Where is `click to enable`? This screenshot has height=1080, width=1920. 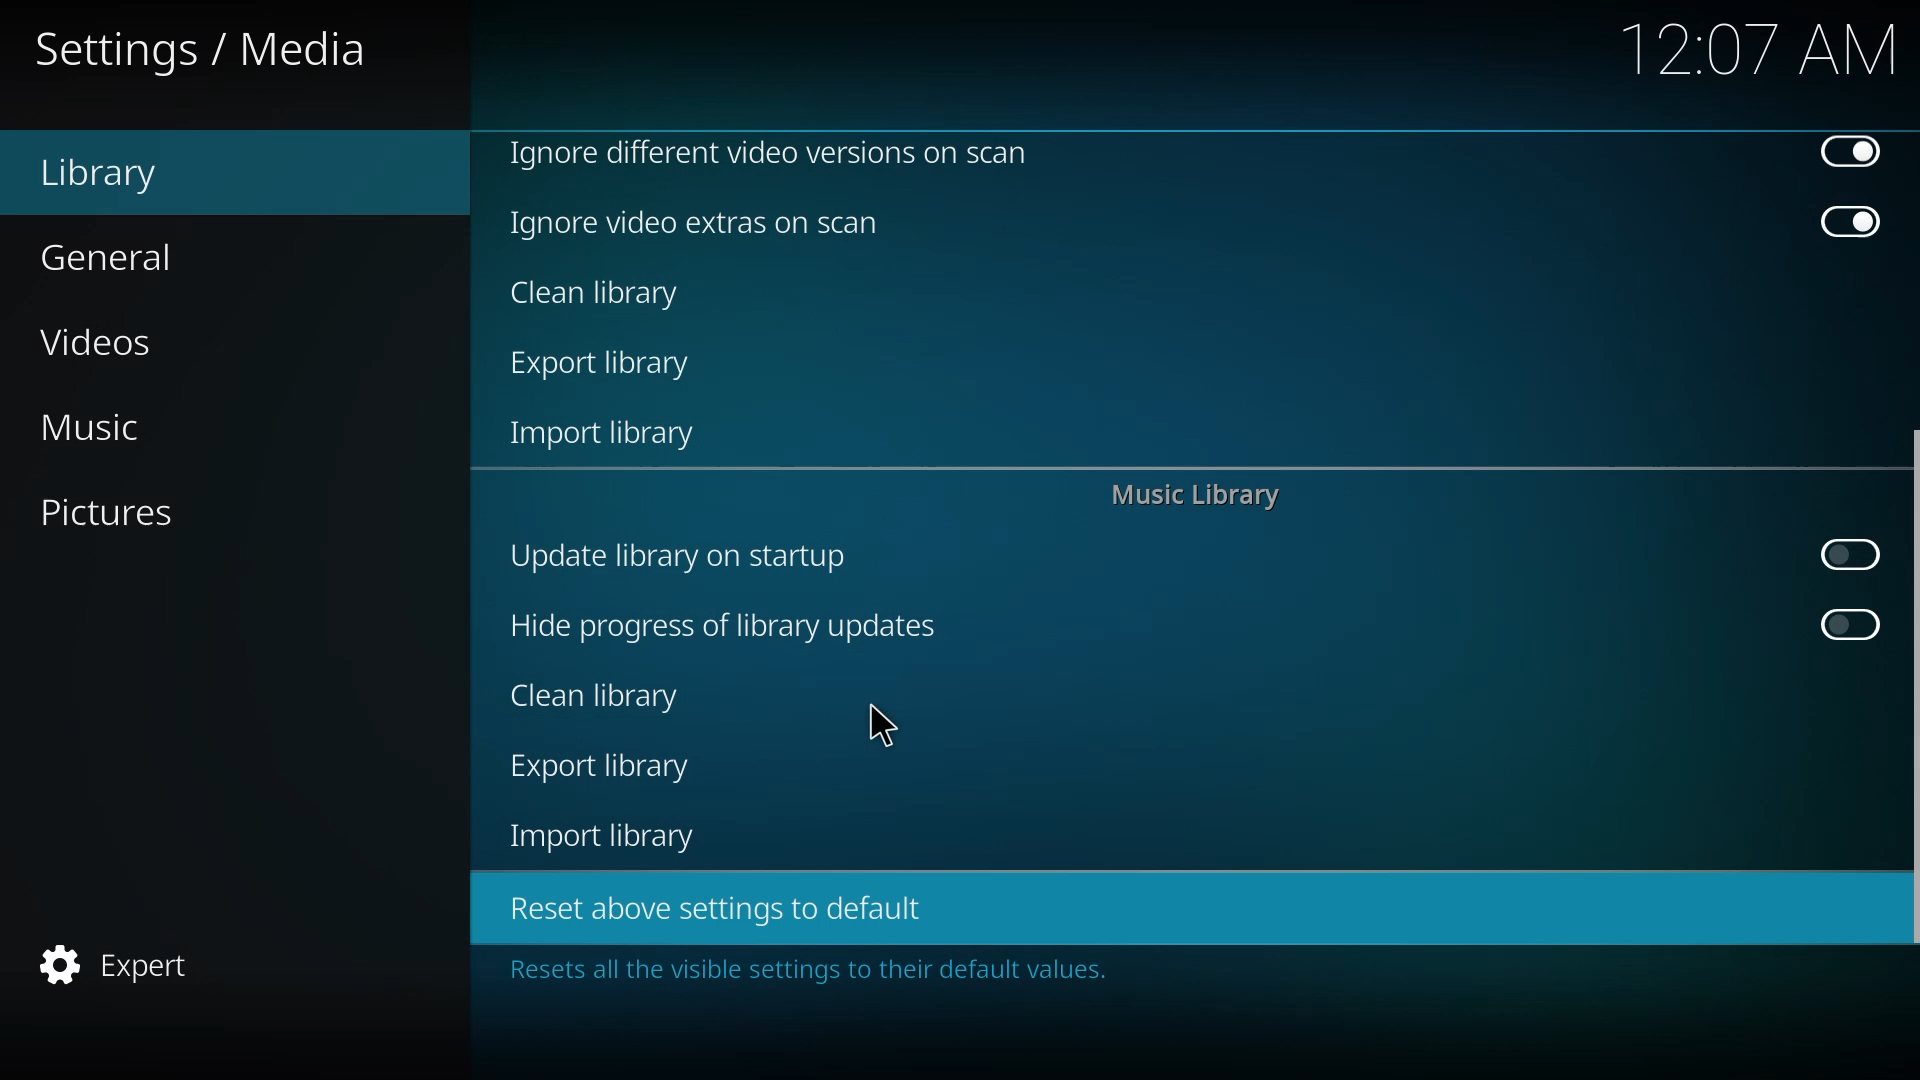 click to enable is located at coordinates (1844, 555).